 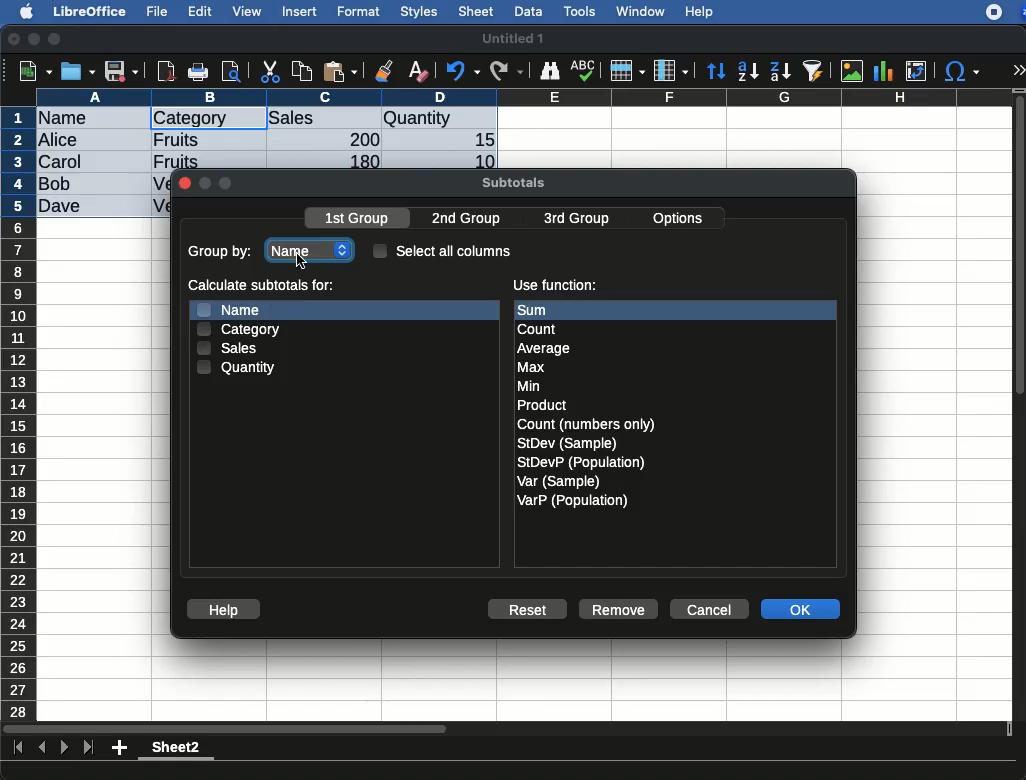 What do you see at coordinates (79, 71) in the screenshot?
I see `save` at bounding box center [79, 71].